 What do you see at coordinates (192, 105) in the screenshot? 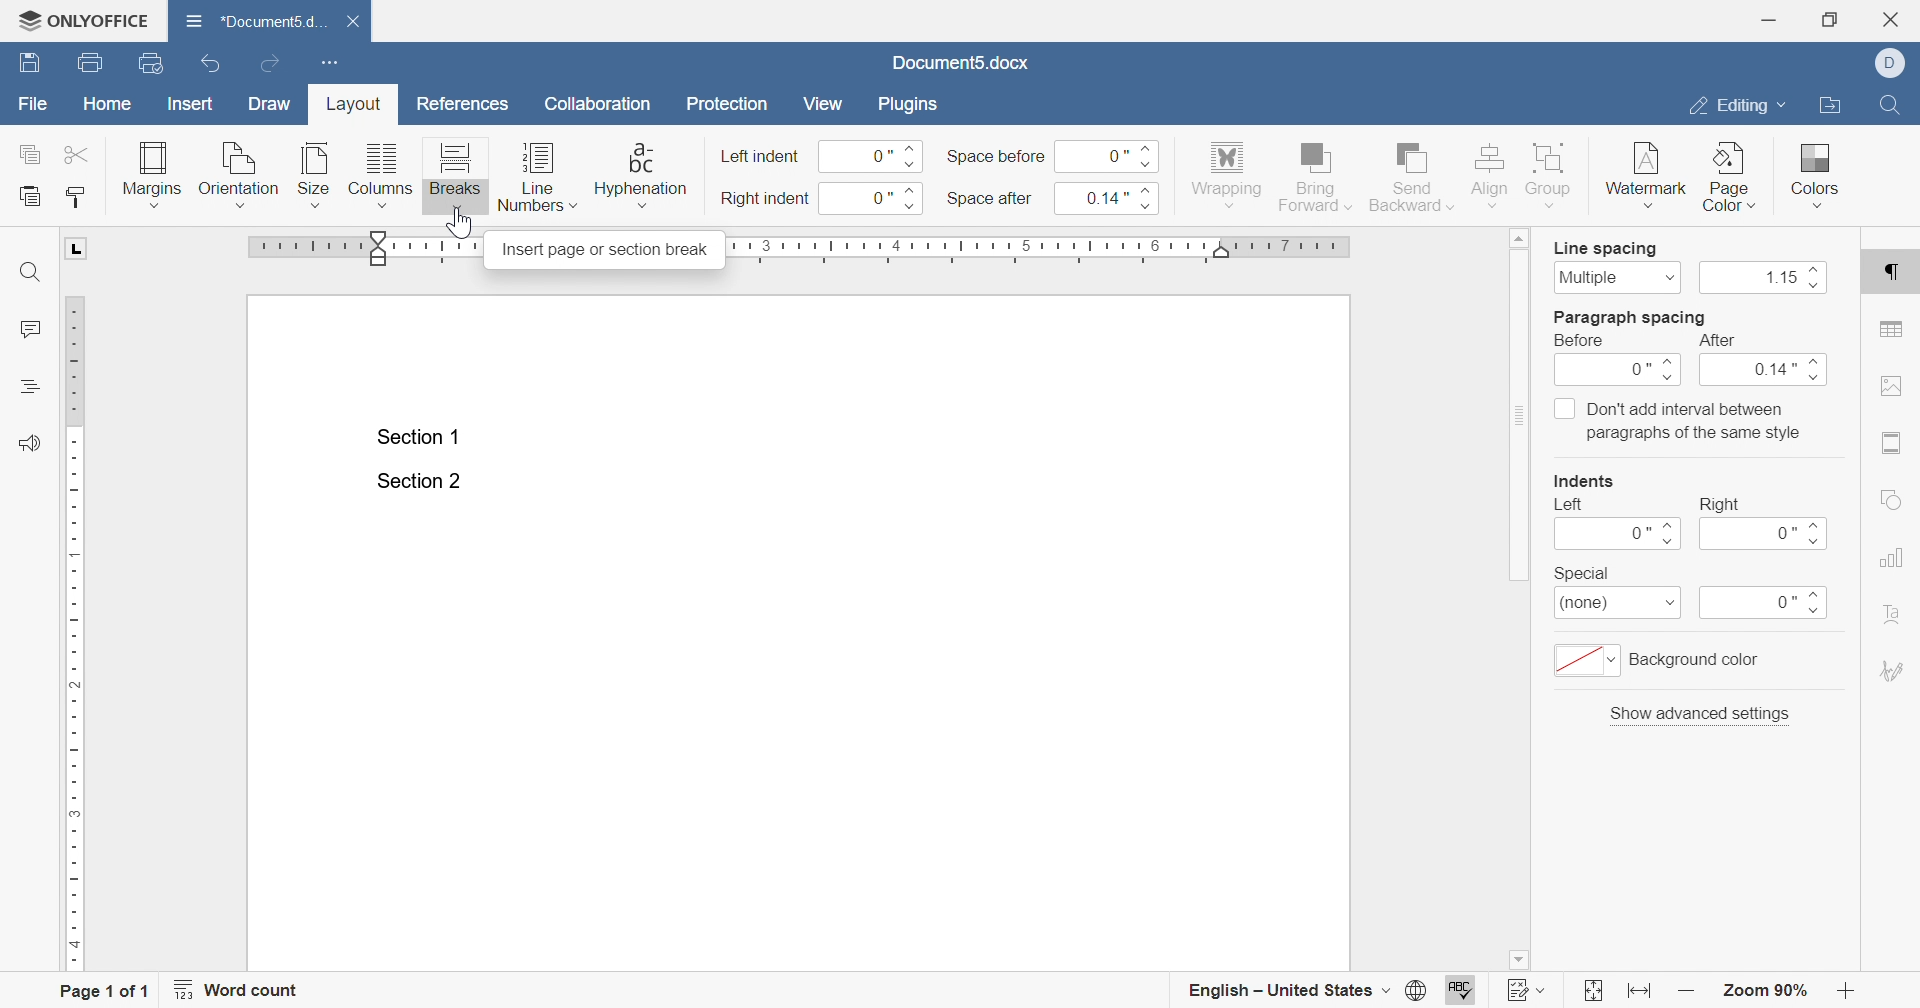
I see `insert` at bounding box center [192, 105].